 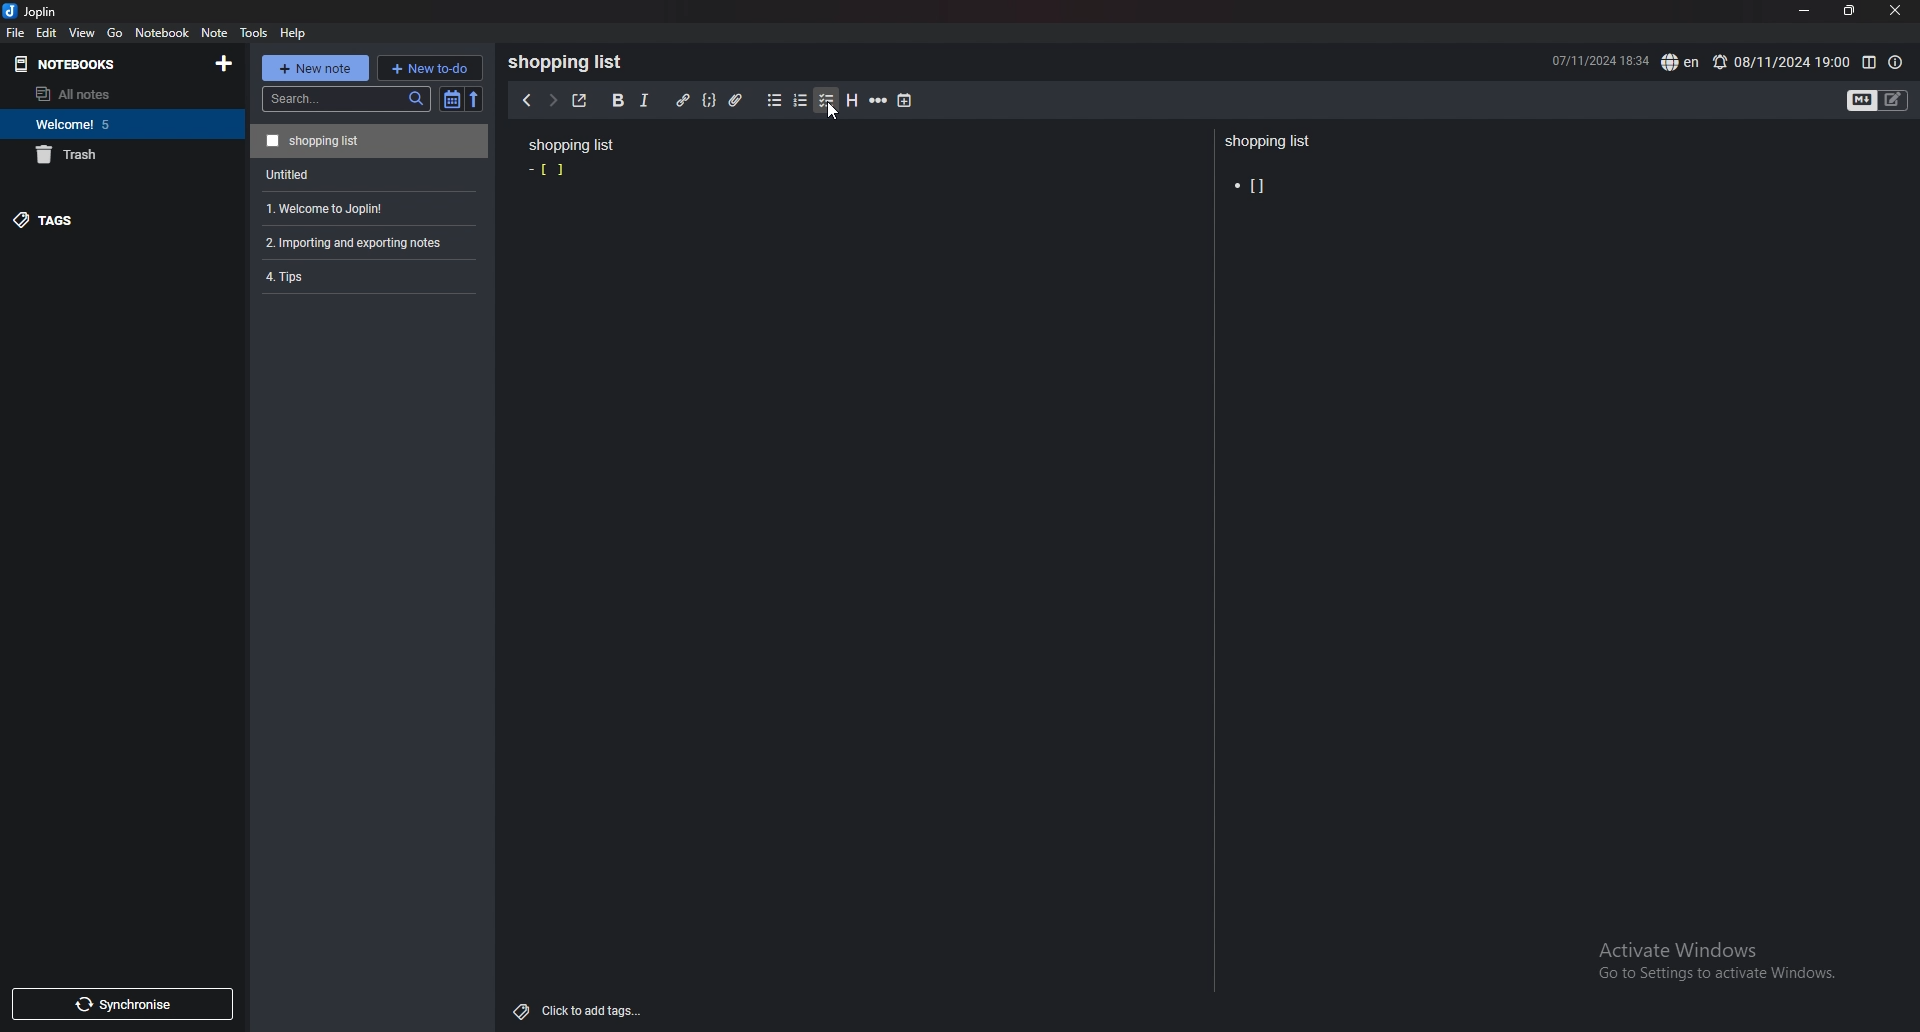 What do you see at coordinates (121, 1004) in the screenshot?
I see `synchronize` at bounding box center [121, 1004].